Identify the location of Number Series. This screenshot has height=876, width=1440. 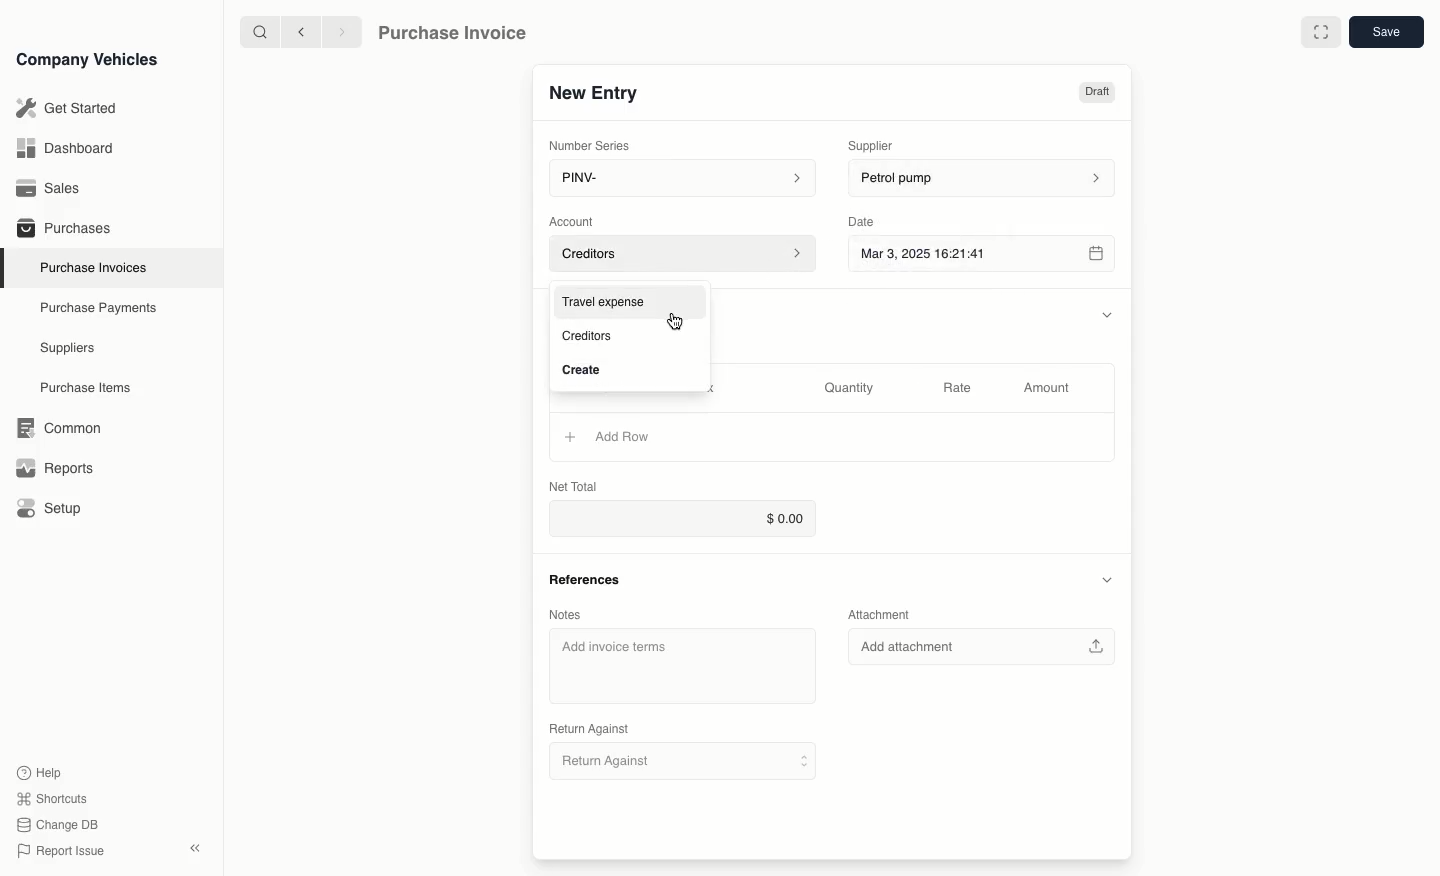
(596, 143).